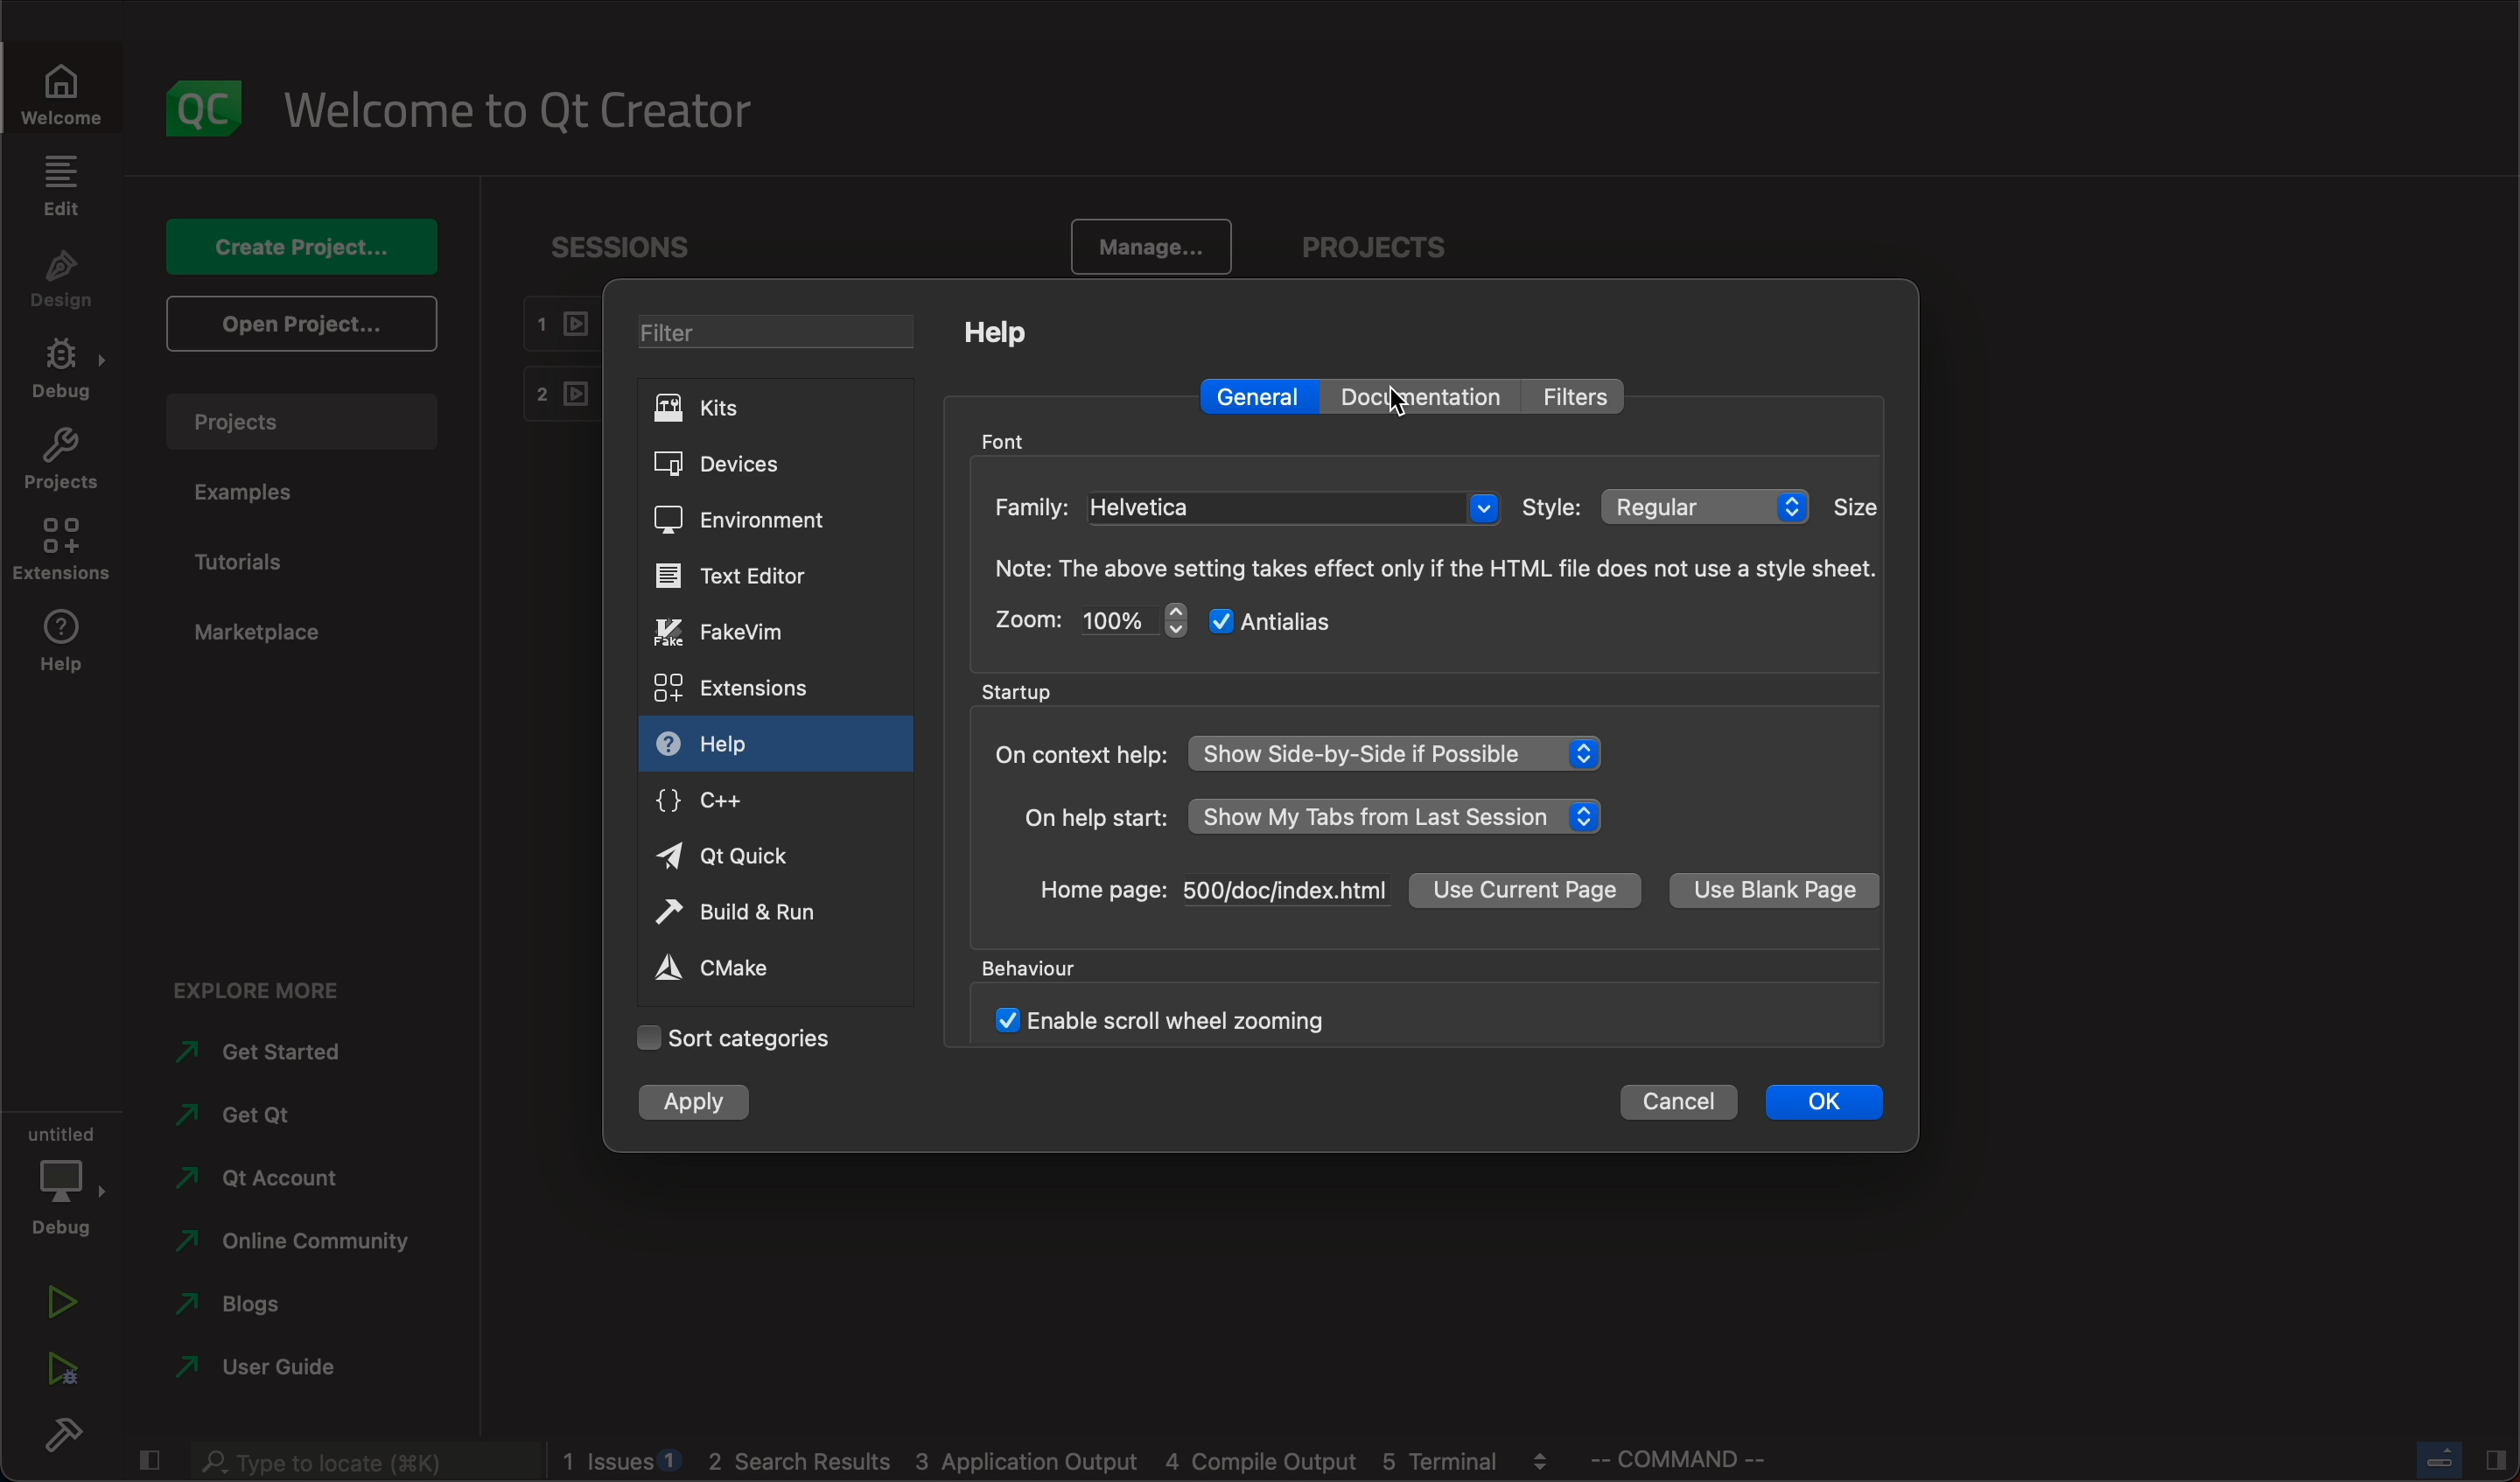 Image resolution: width=2520 pixels, height=1482 pixels. Describe the element at coordinates (629, 248) in the screenshot. I see `sessions` at that location.